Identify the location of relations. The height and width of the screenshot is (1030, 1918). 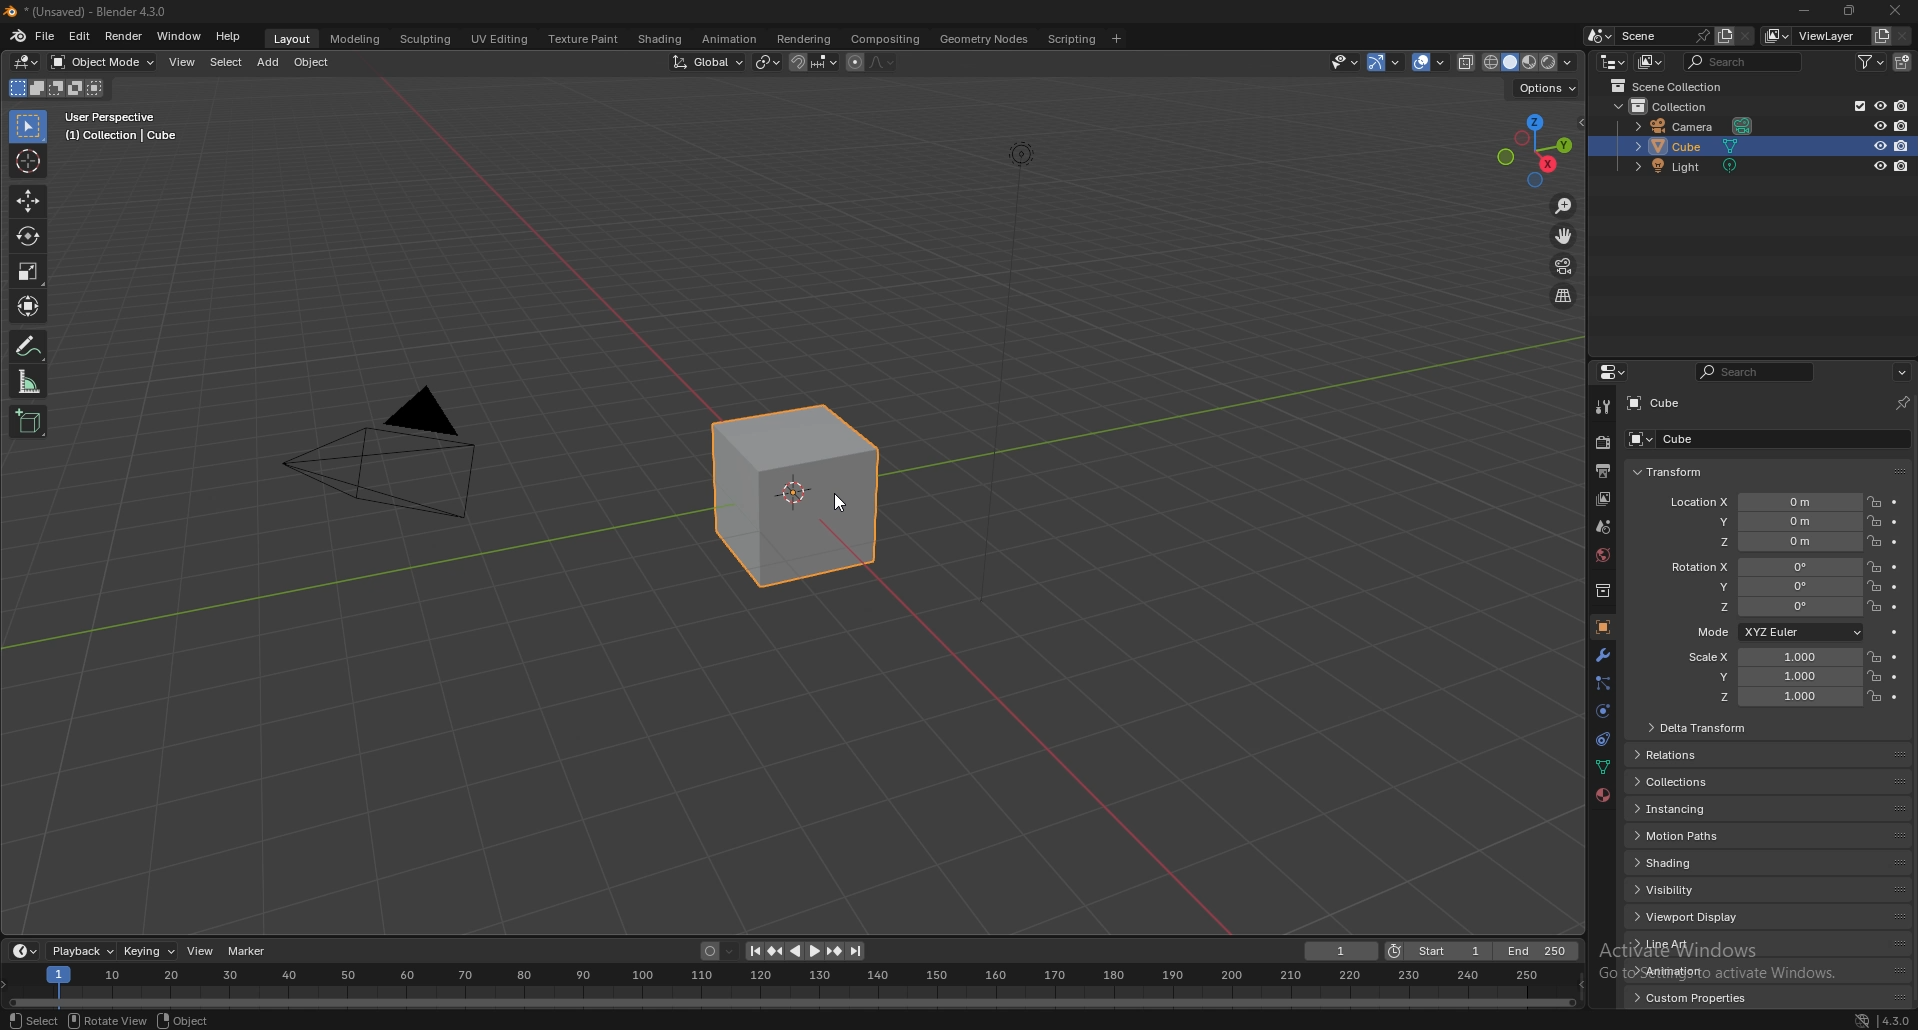
(1716, 756).